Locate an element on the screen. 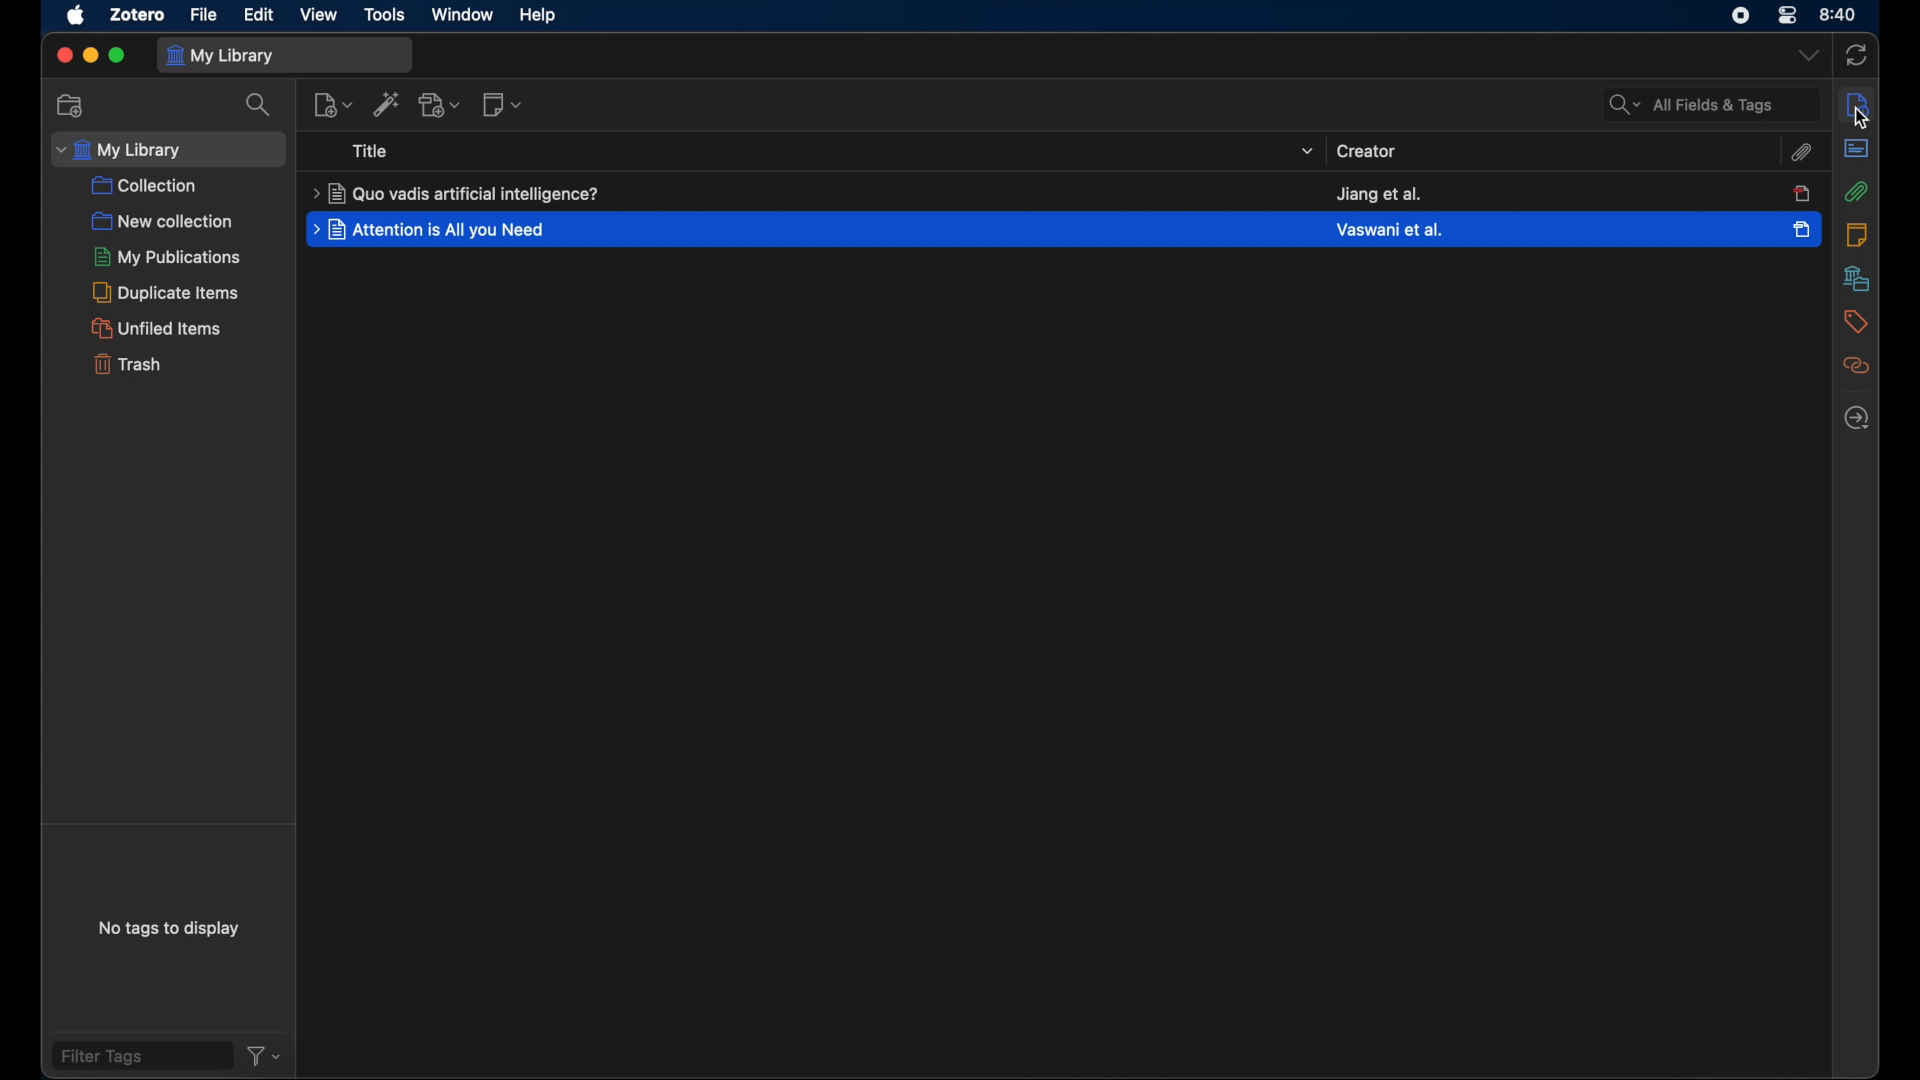 Image resolution: width=1920 pixels, height=1080 pixels. title is located at coordinates (371, 151).